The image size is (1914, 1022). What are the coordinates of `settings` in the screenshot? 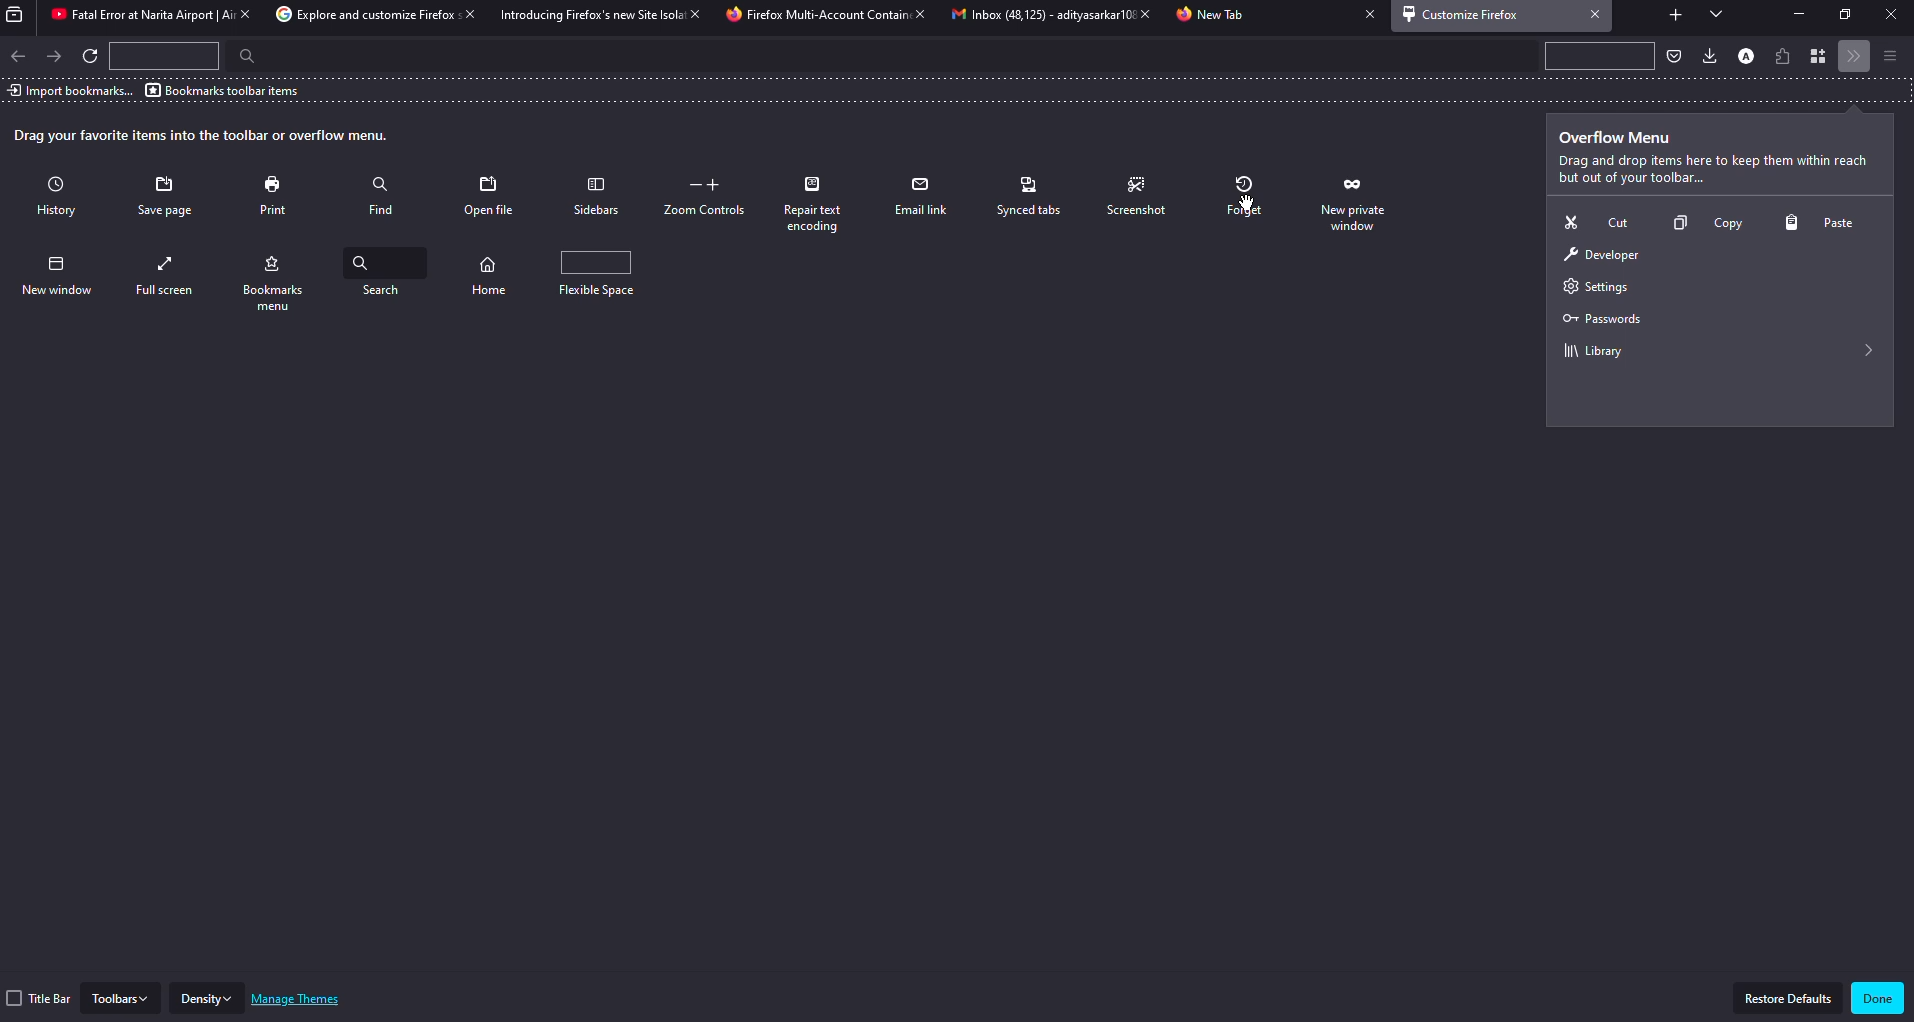 It's located at (1591, 288).